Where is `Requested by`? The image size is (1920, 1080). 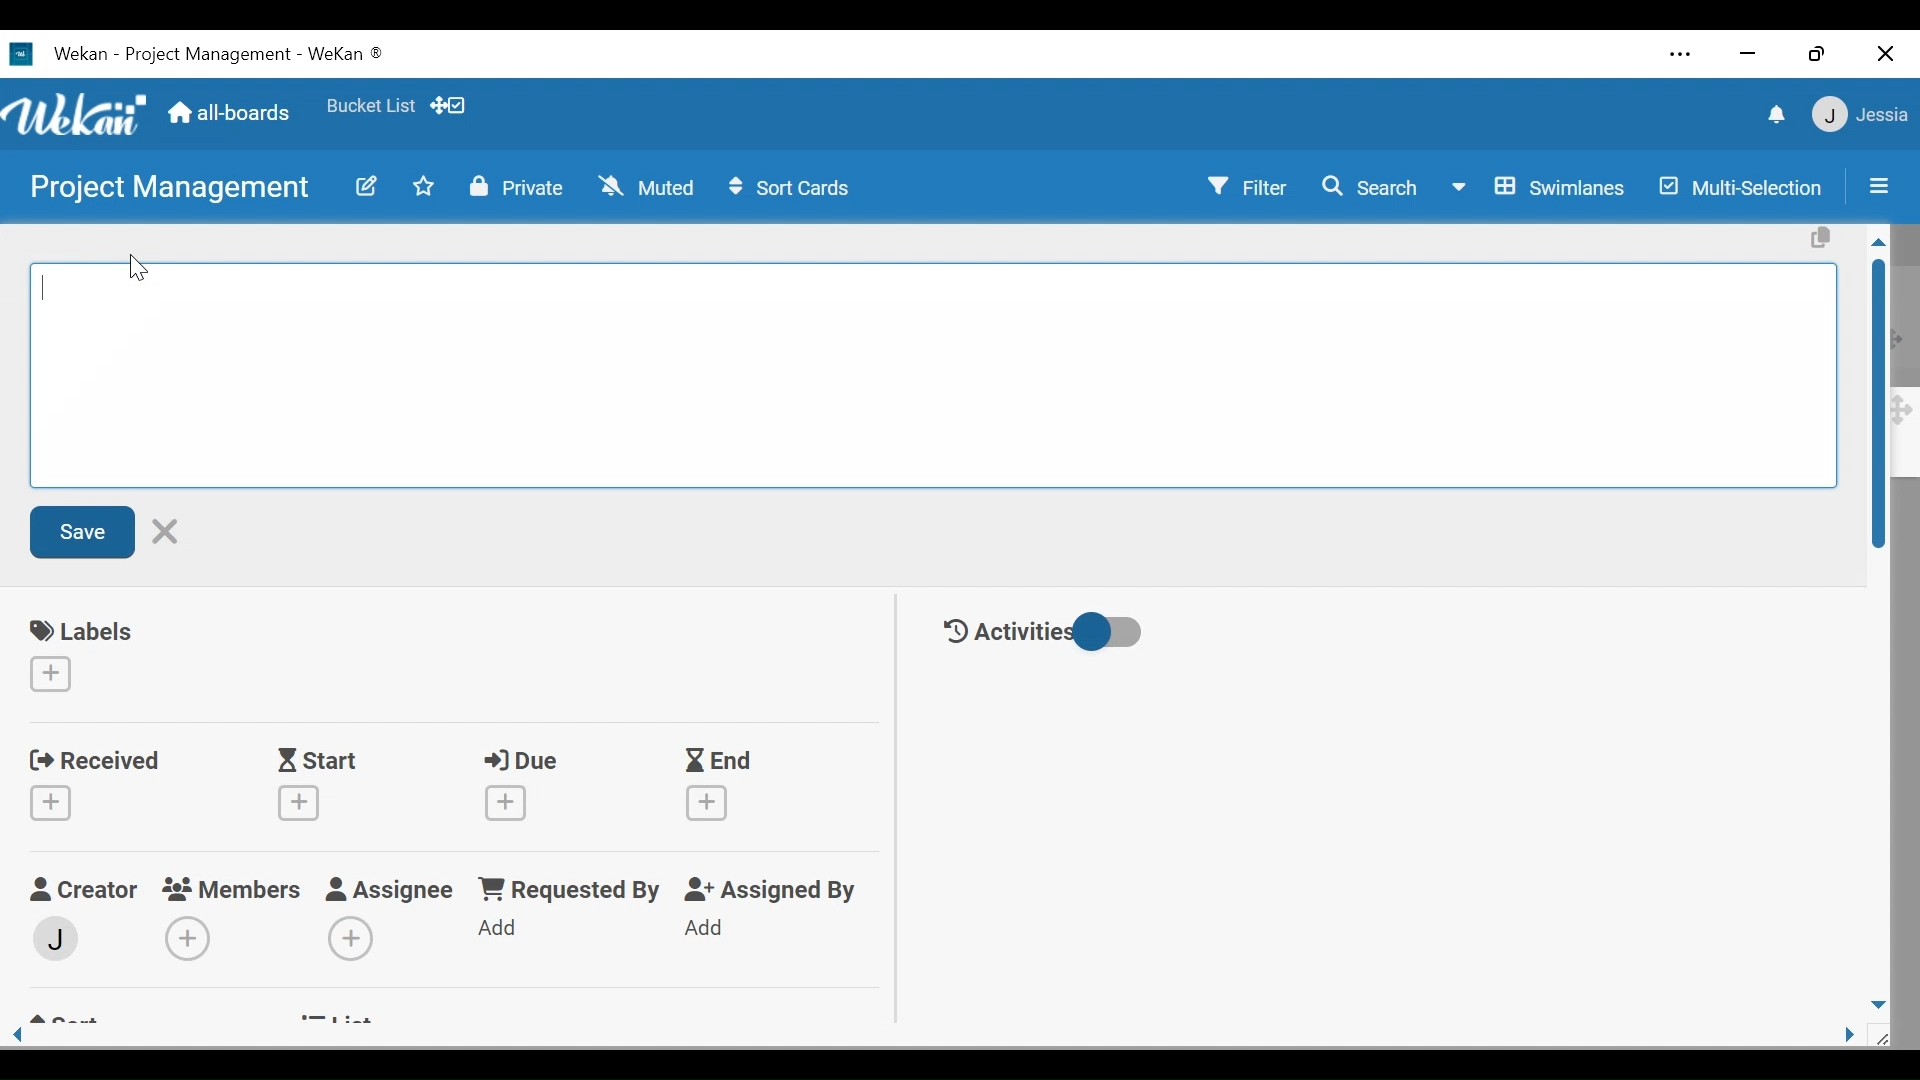 Requested by is located at coordinates (572, 890).